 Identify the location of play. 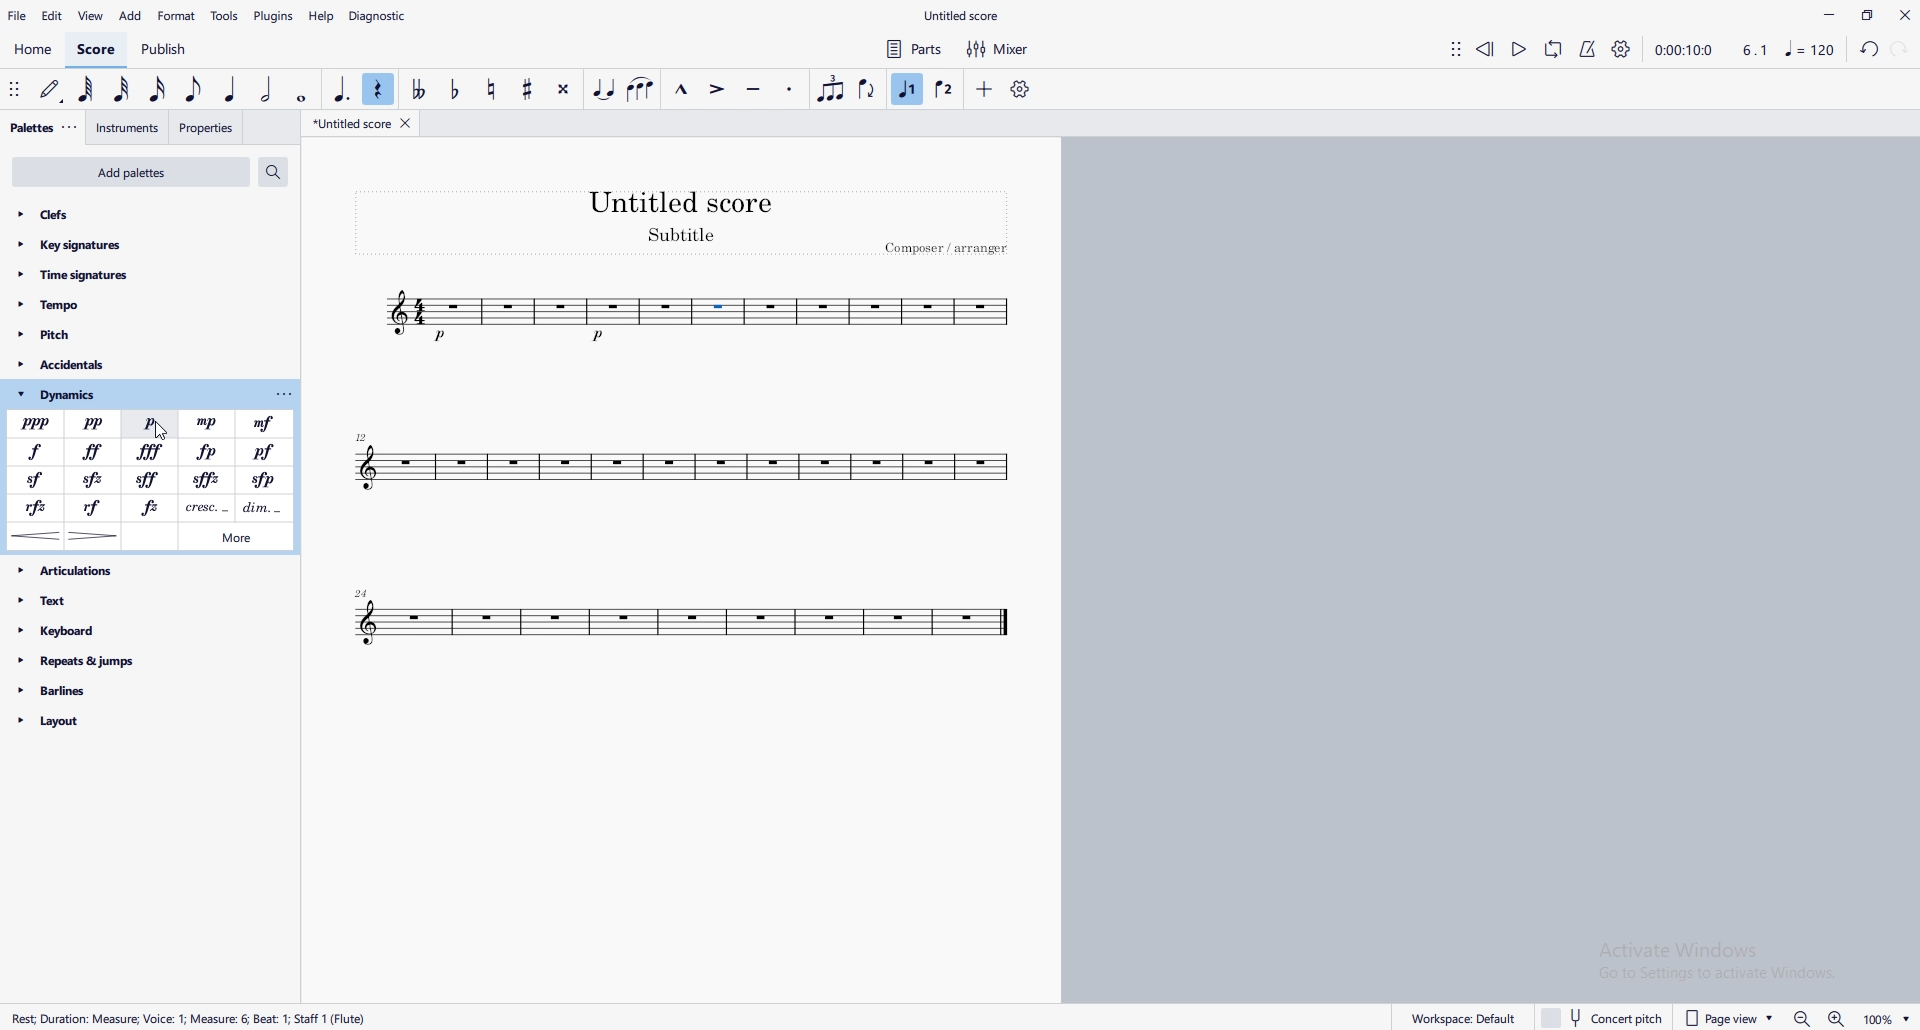
(1519, 48).